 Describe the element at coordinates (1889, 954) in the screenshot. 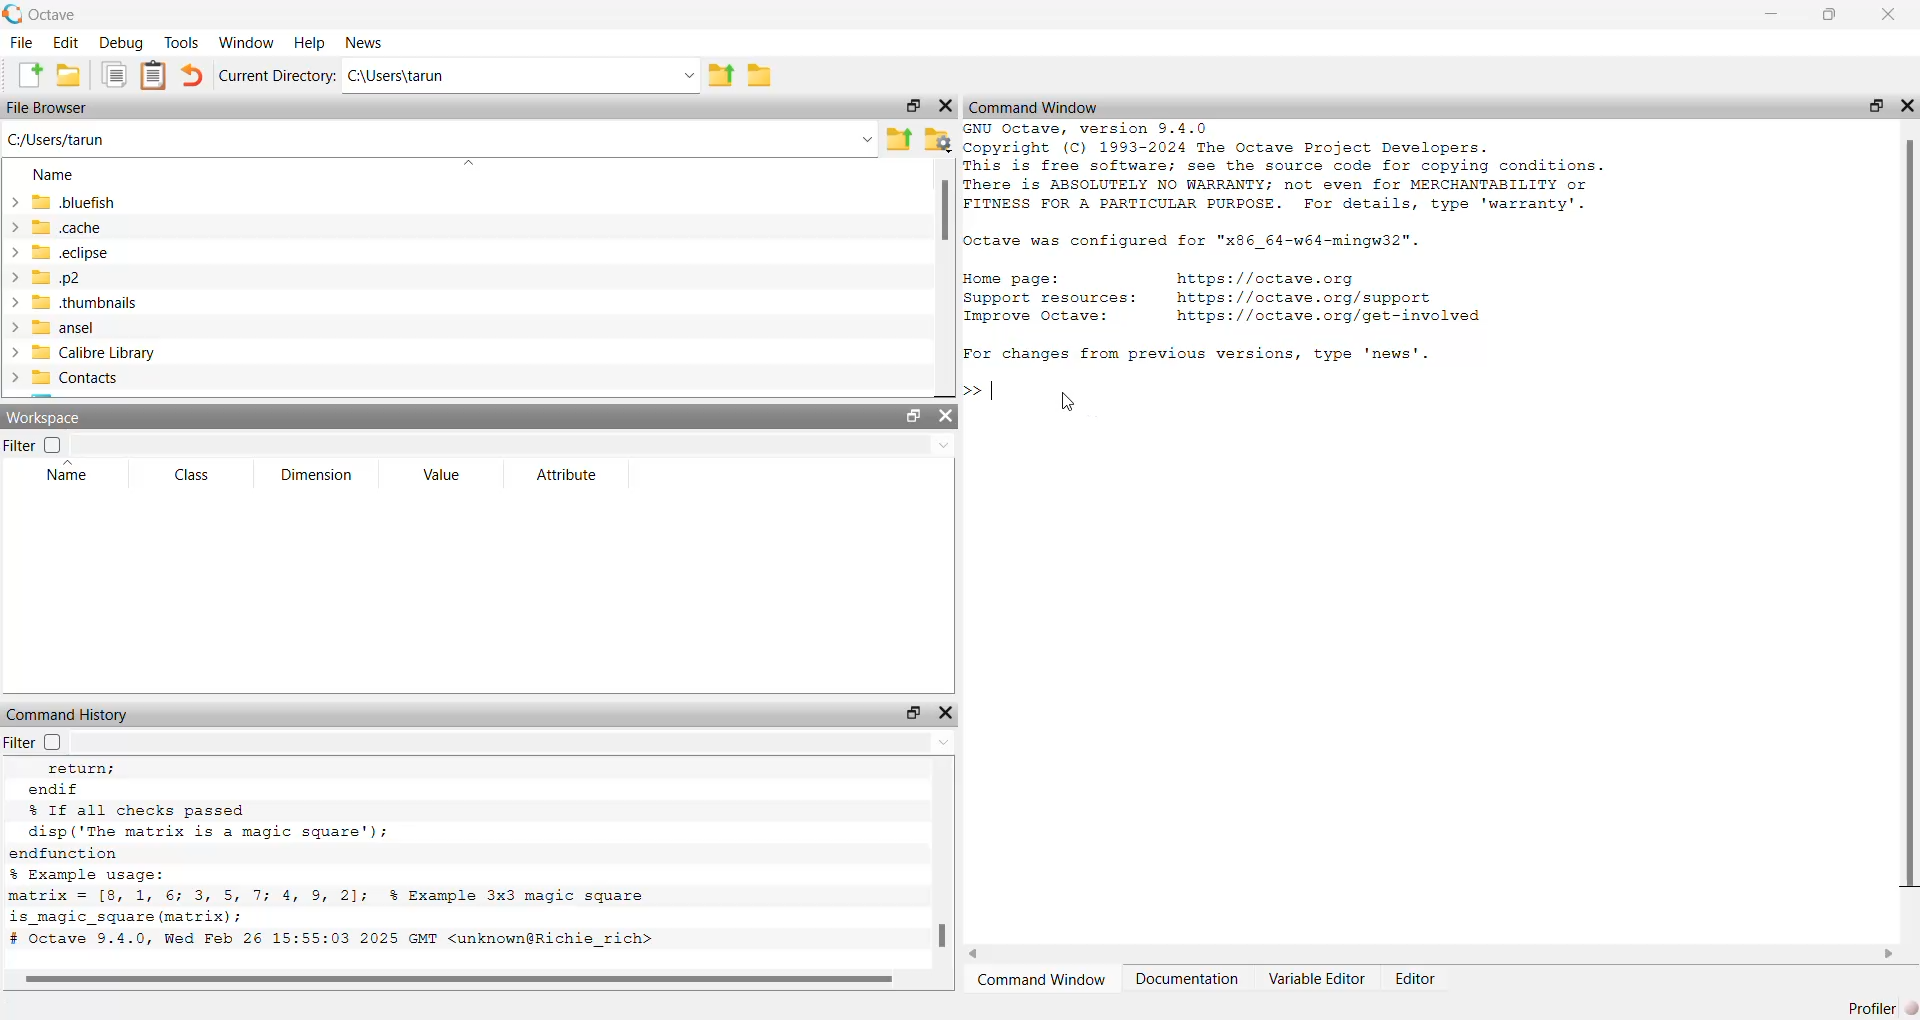

I see `scroll right` at that location.